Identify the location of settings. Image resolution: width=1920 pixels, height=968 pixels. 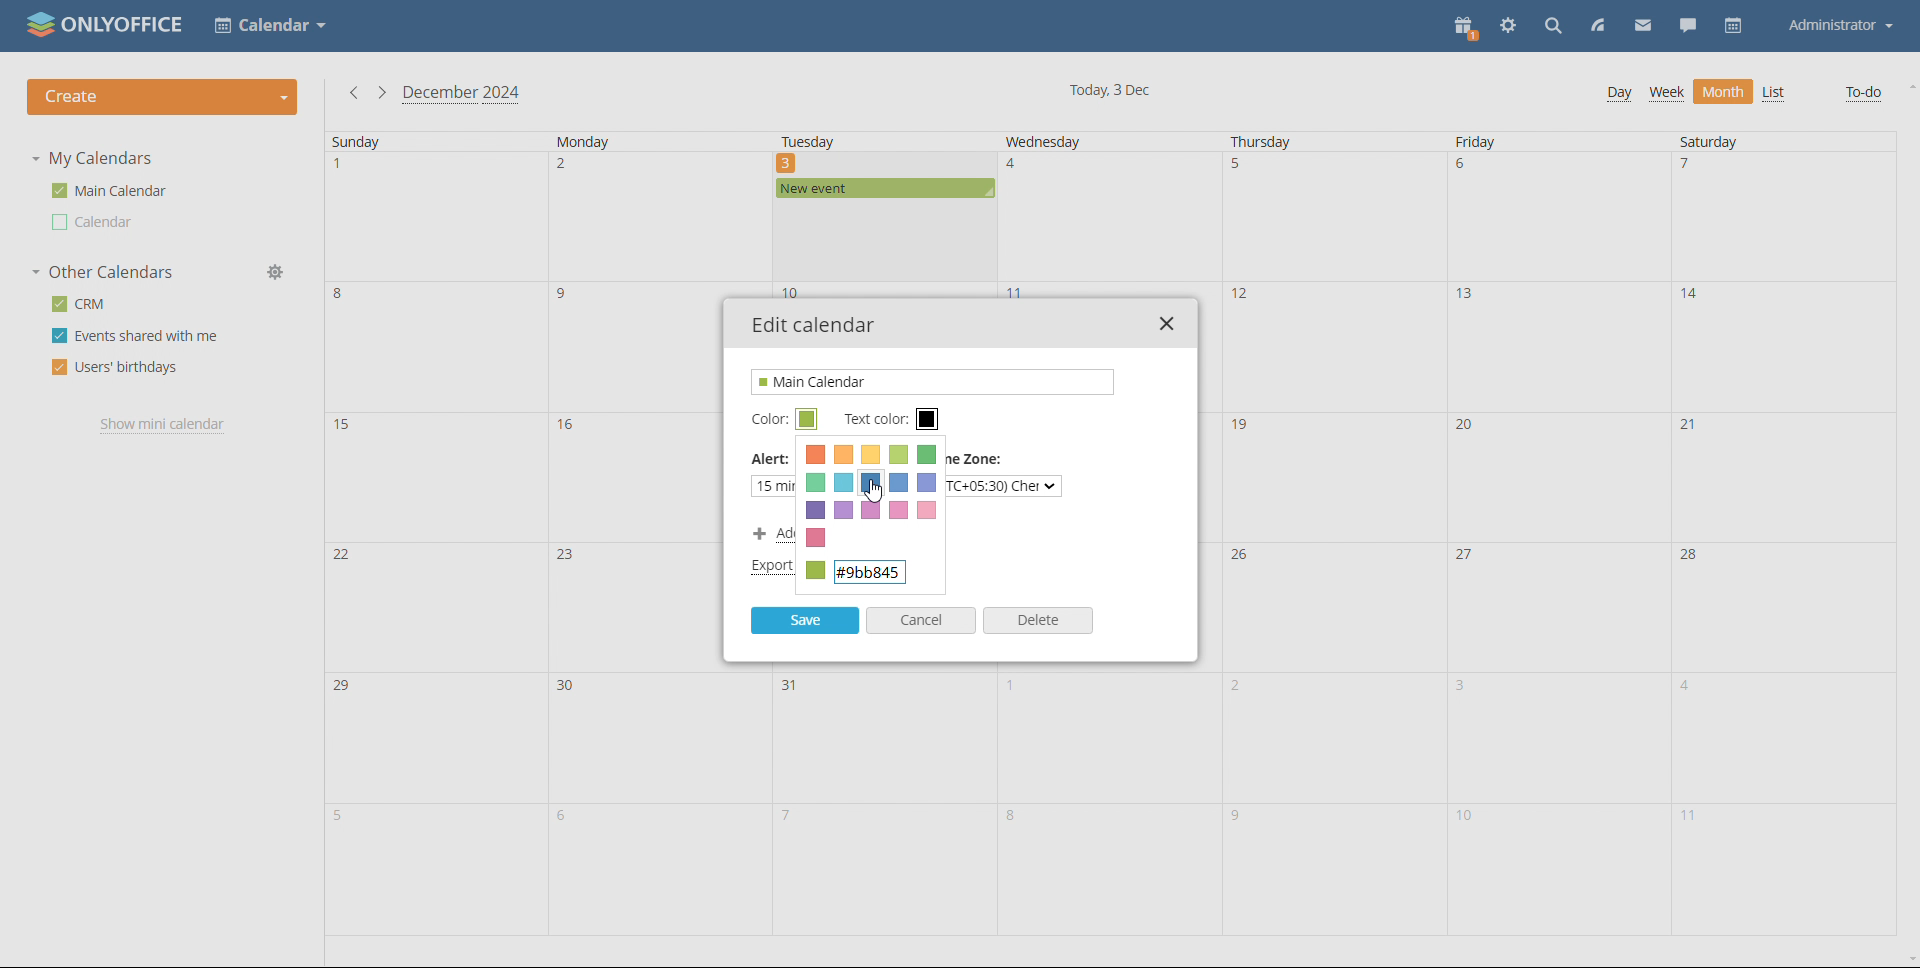
(1509, 26).